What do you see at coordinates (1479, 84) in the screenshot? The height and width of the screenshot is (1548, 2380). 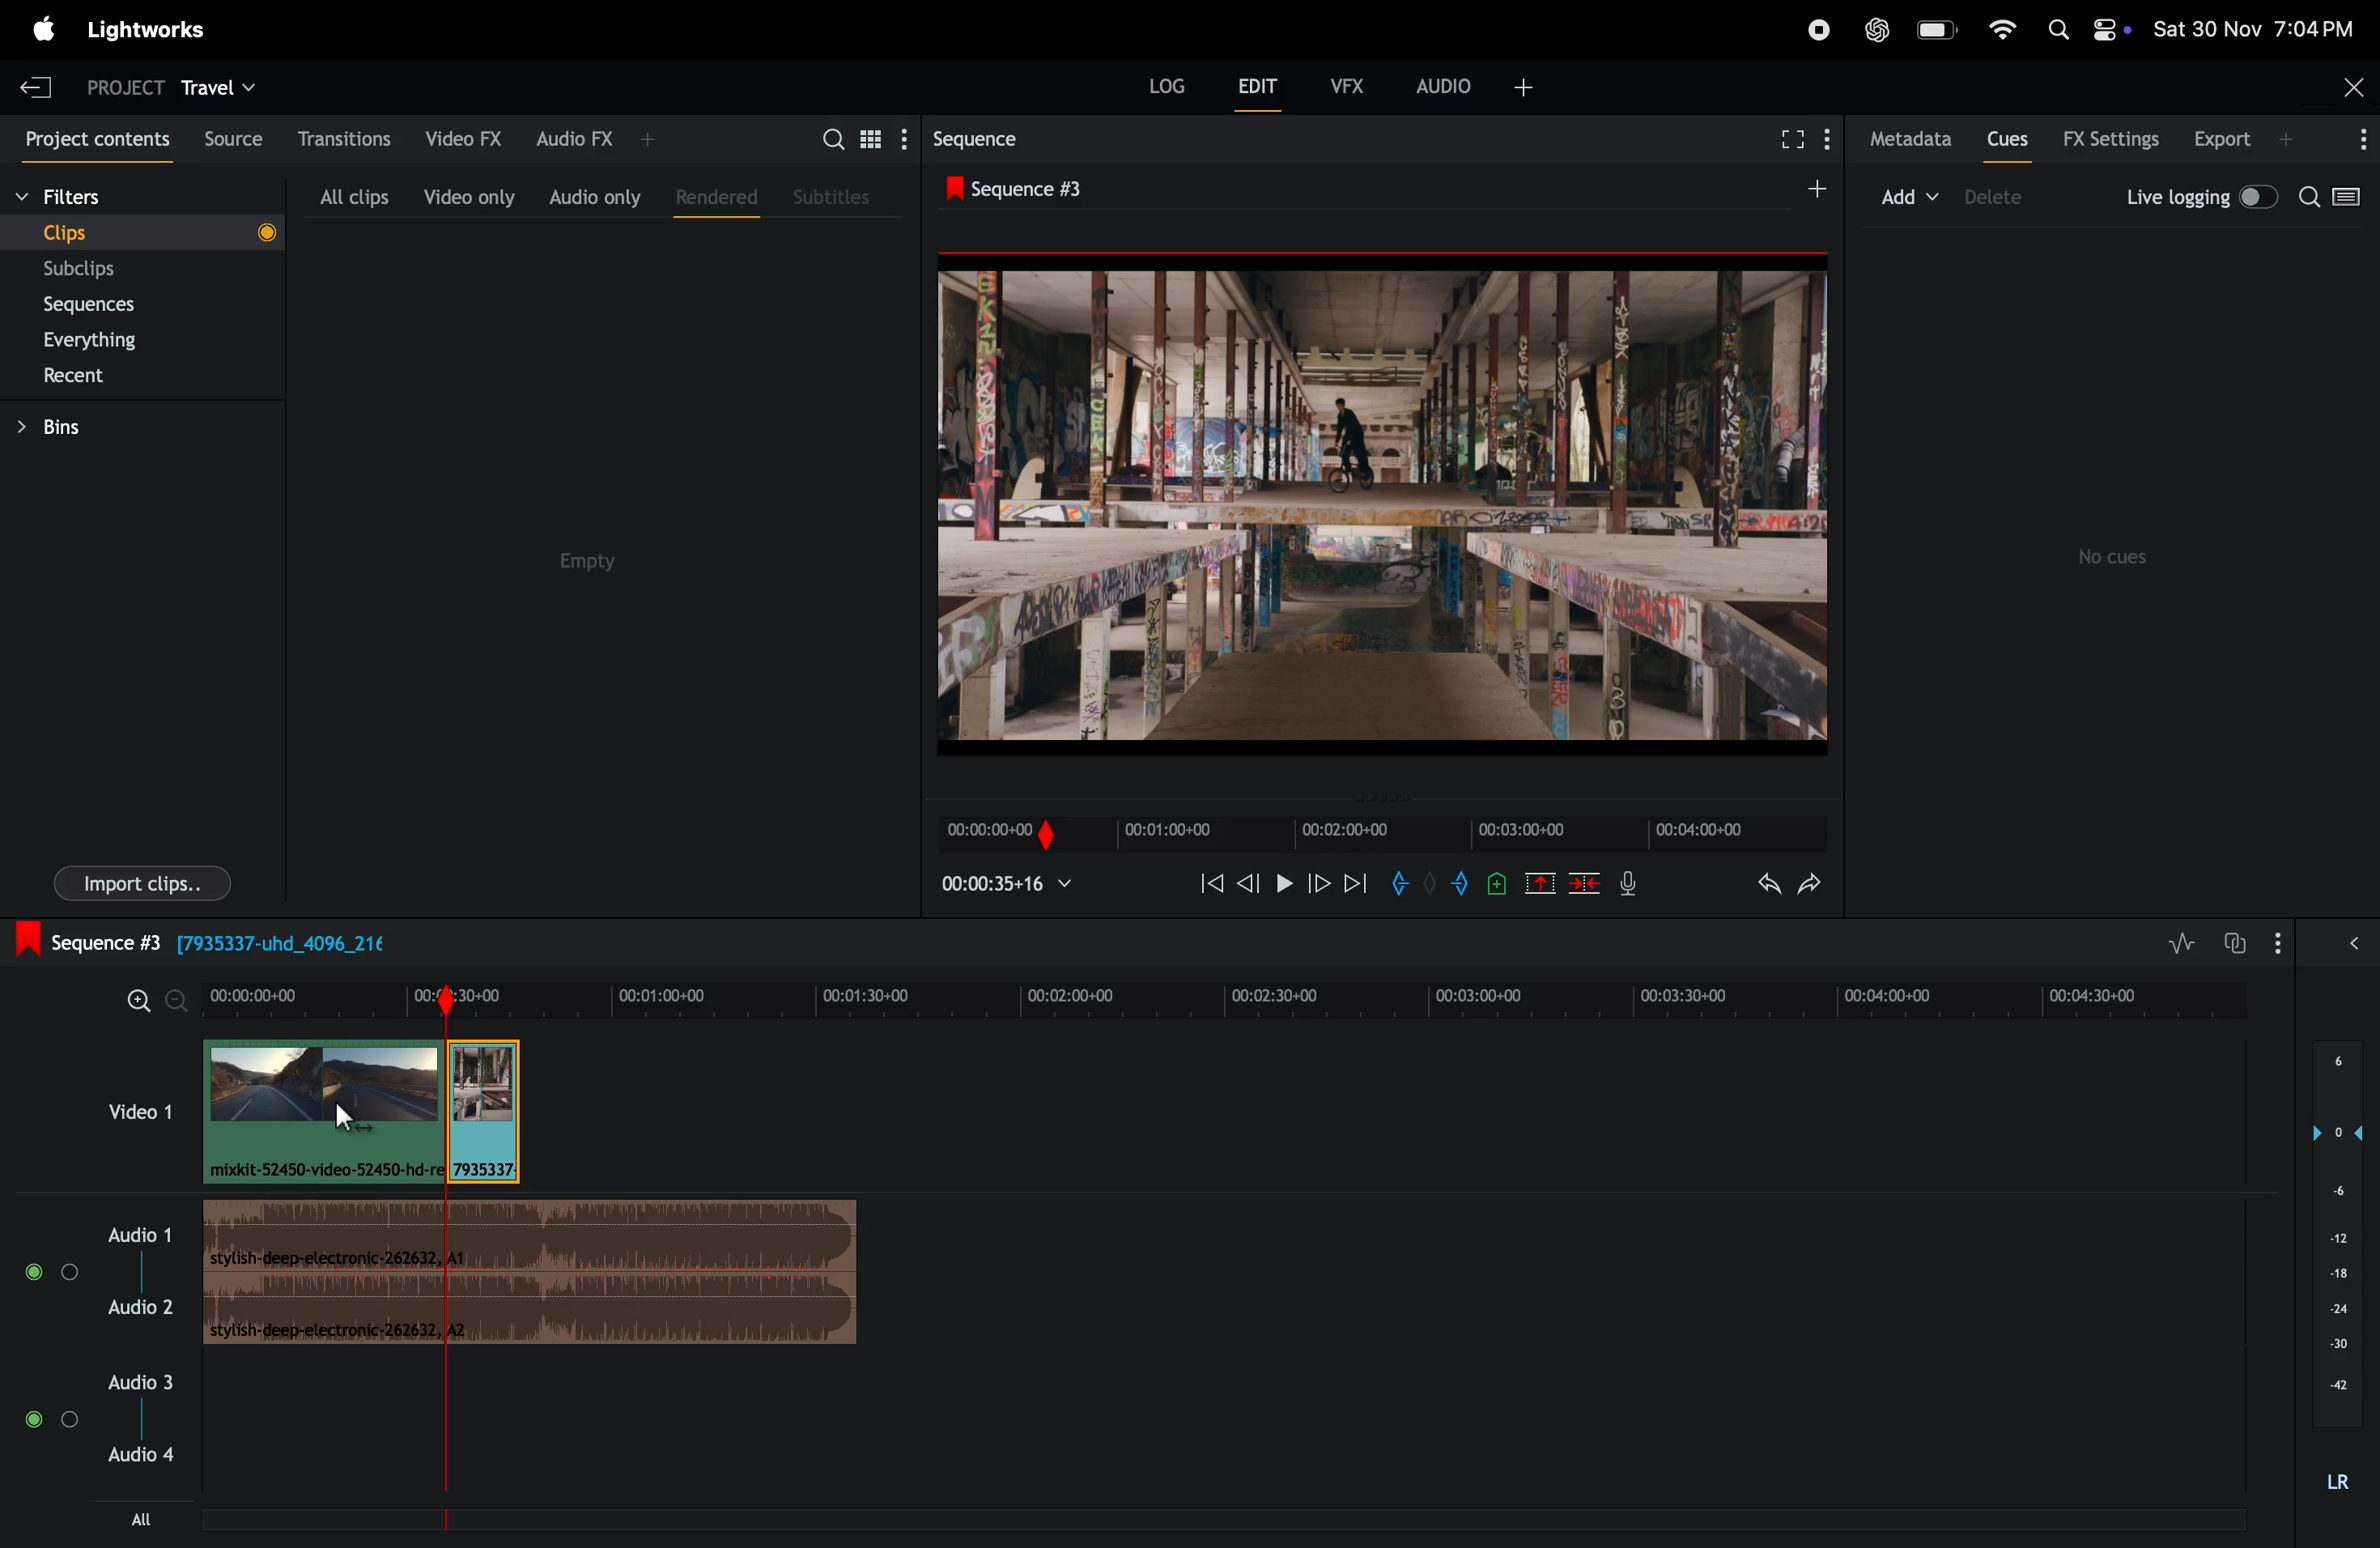 I see `audio +` at bounding box center [1479, 84].